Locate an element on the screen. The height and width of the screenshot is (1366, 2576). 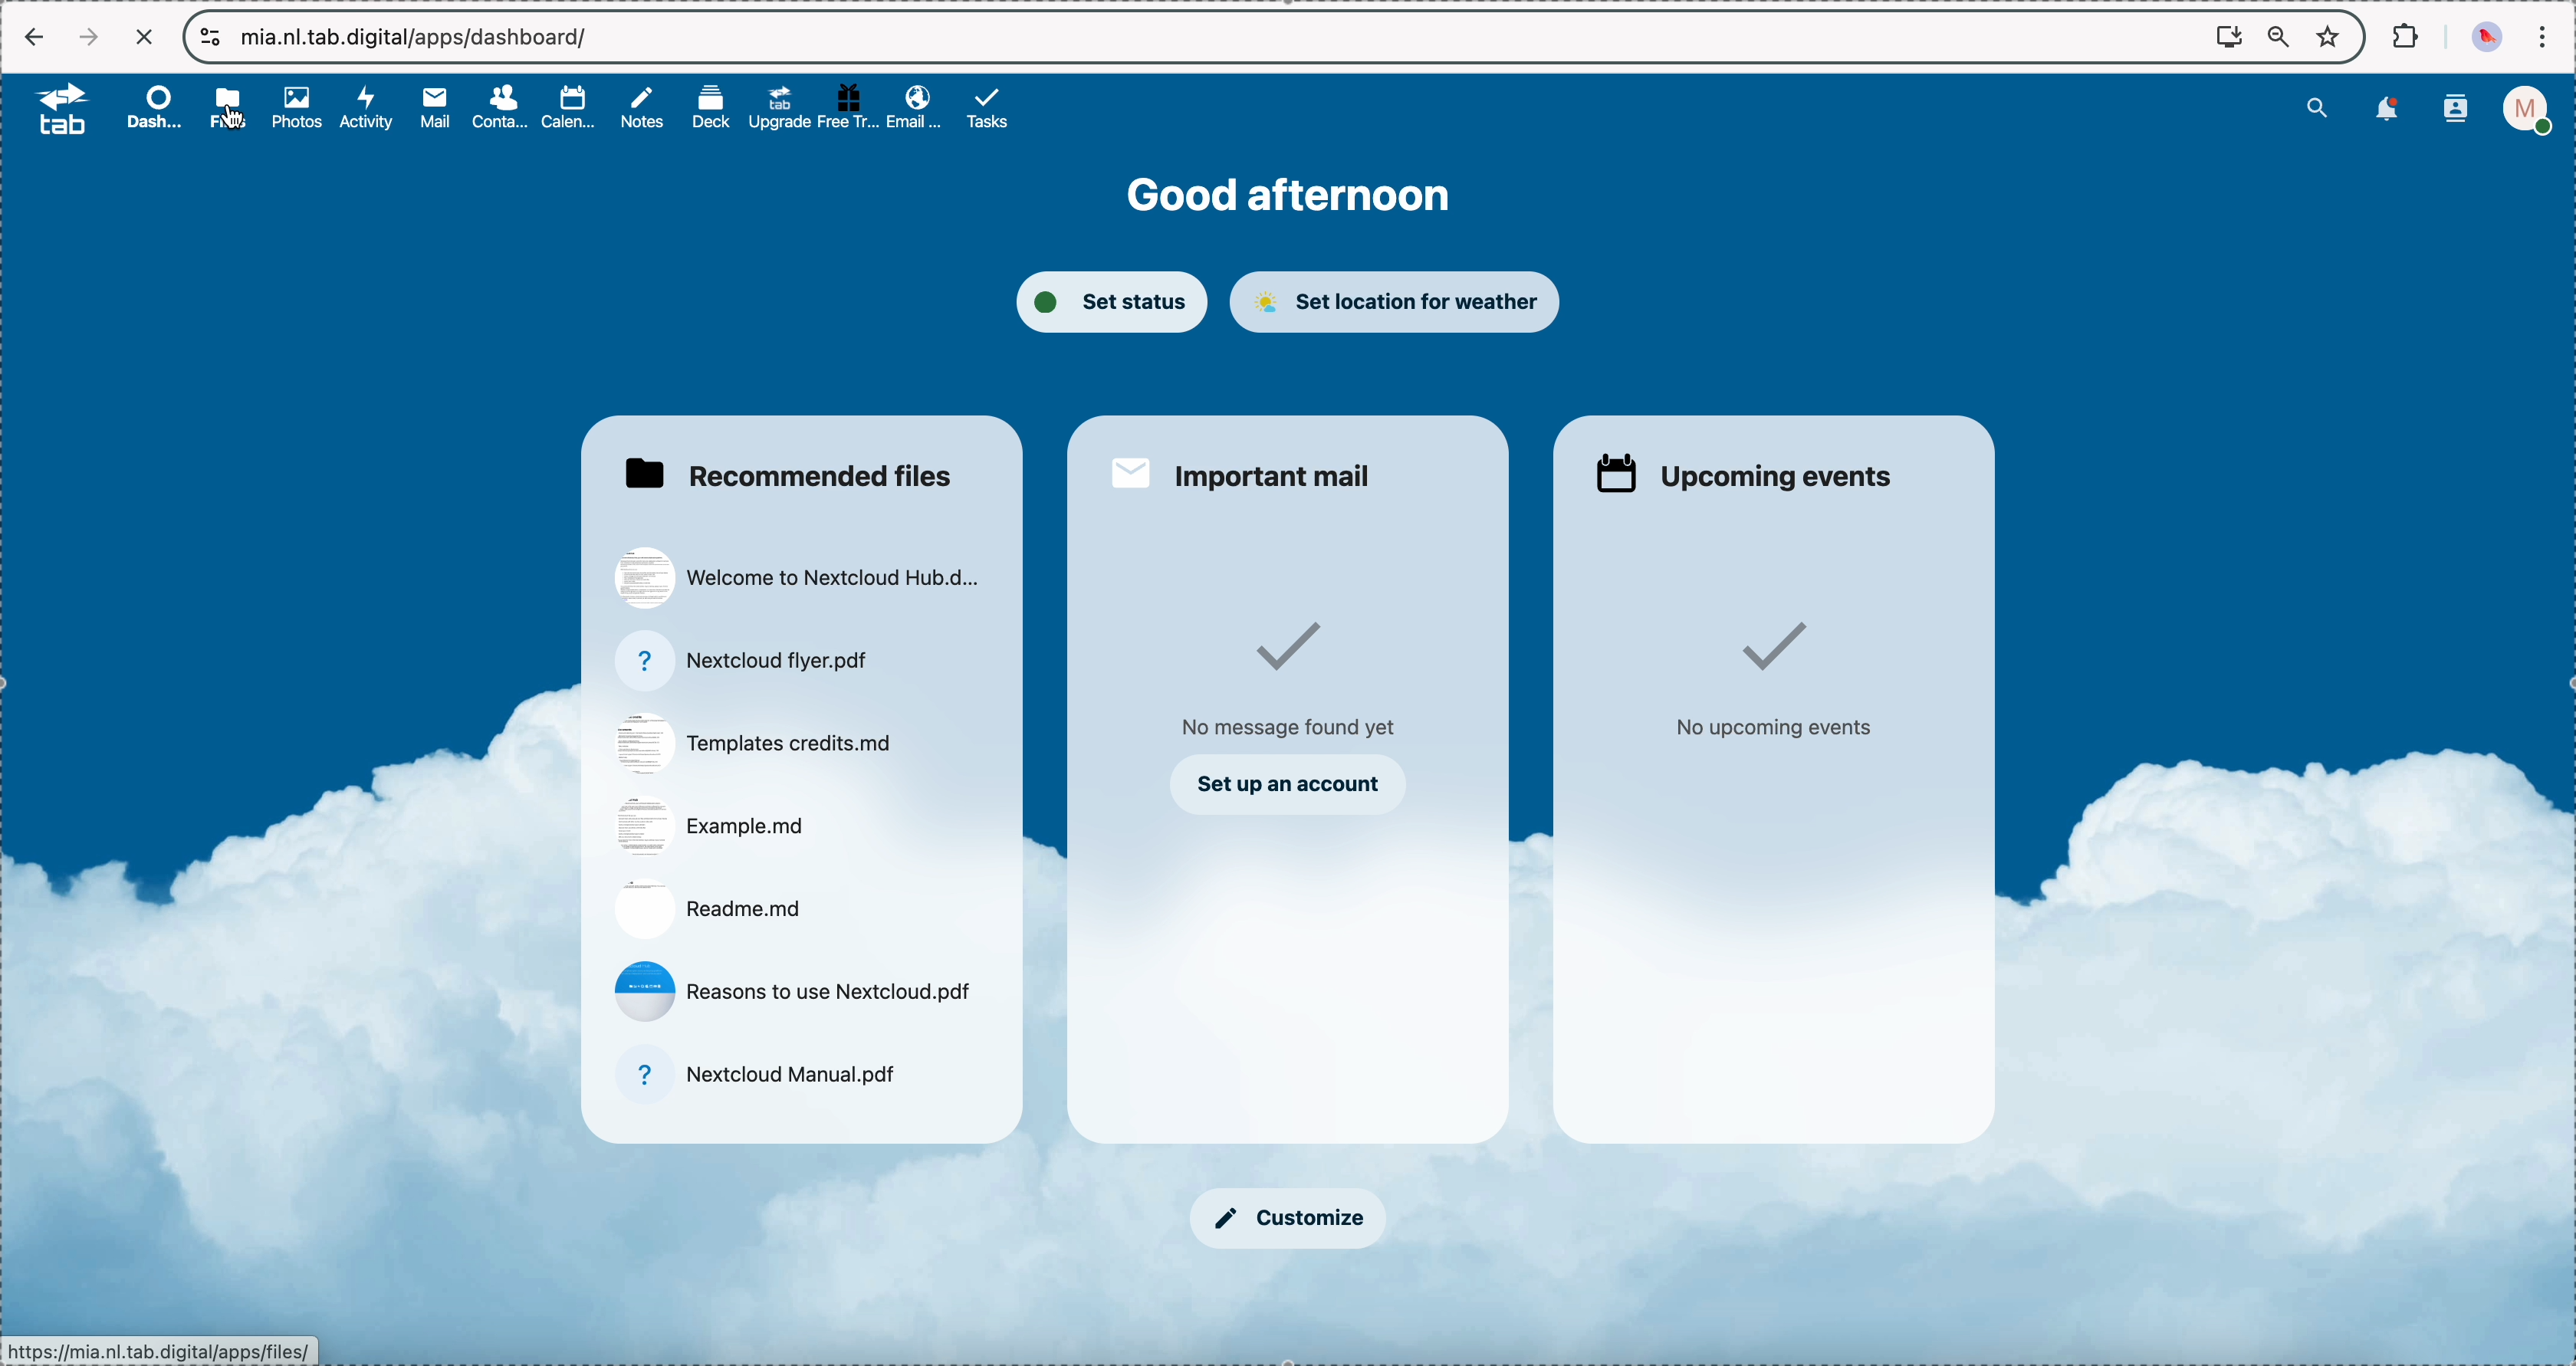
click on files is located at coordinates (234, 108).